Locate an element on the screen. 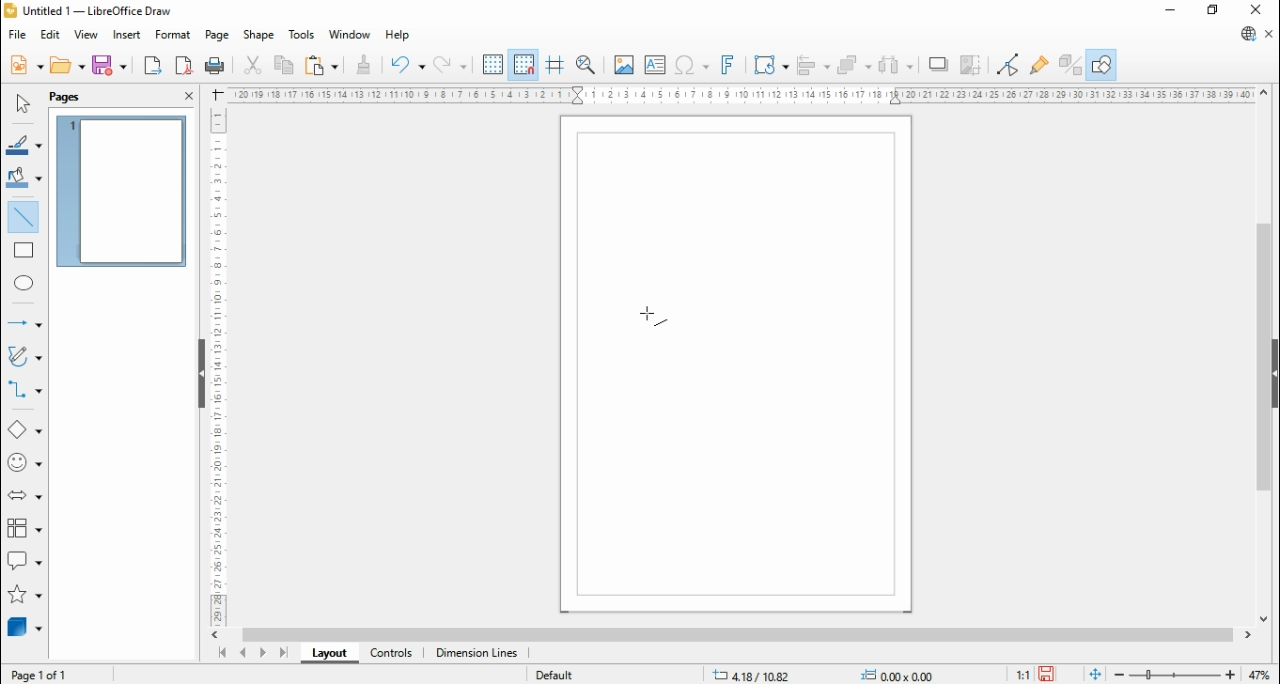 This screenshot has width=1280, height=684. symbol shapes is located at coordinates (24, 463).